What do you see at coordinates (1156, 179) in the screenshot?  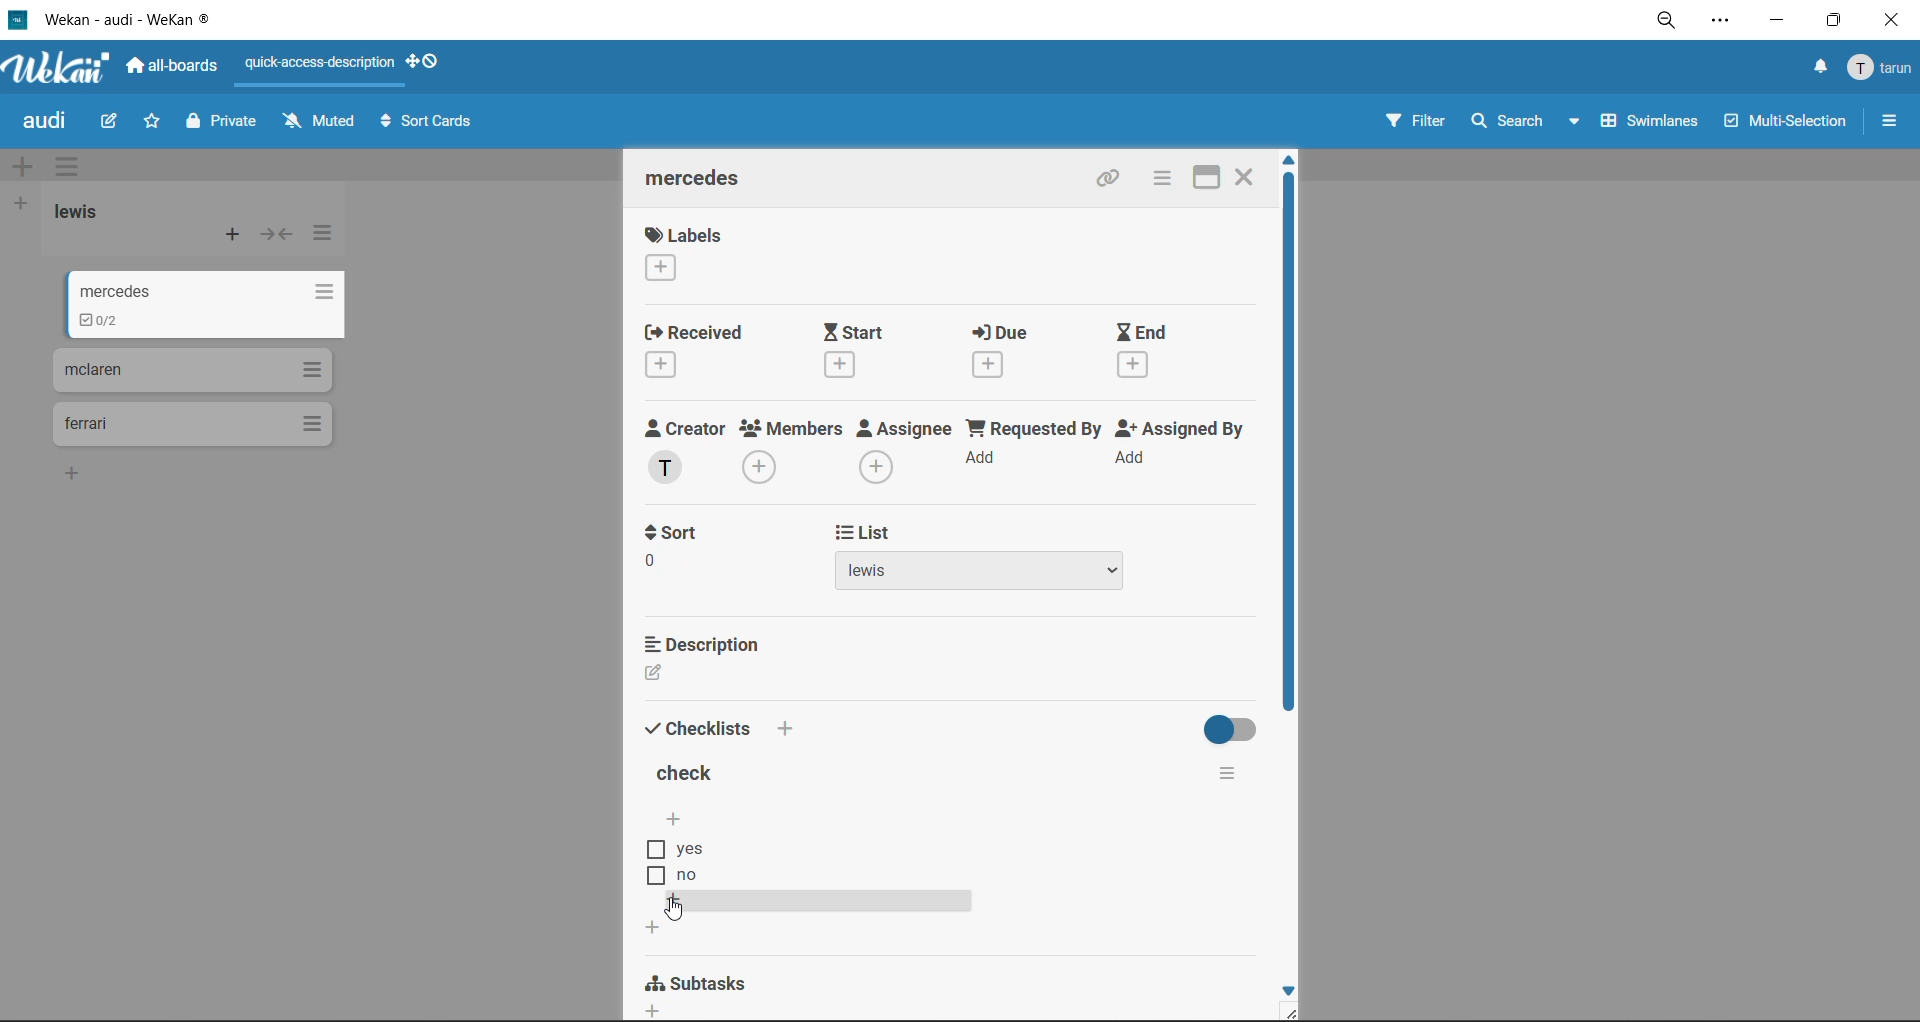 I see `card actions` at bounding box center [1156, 179].